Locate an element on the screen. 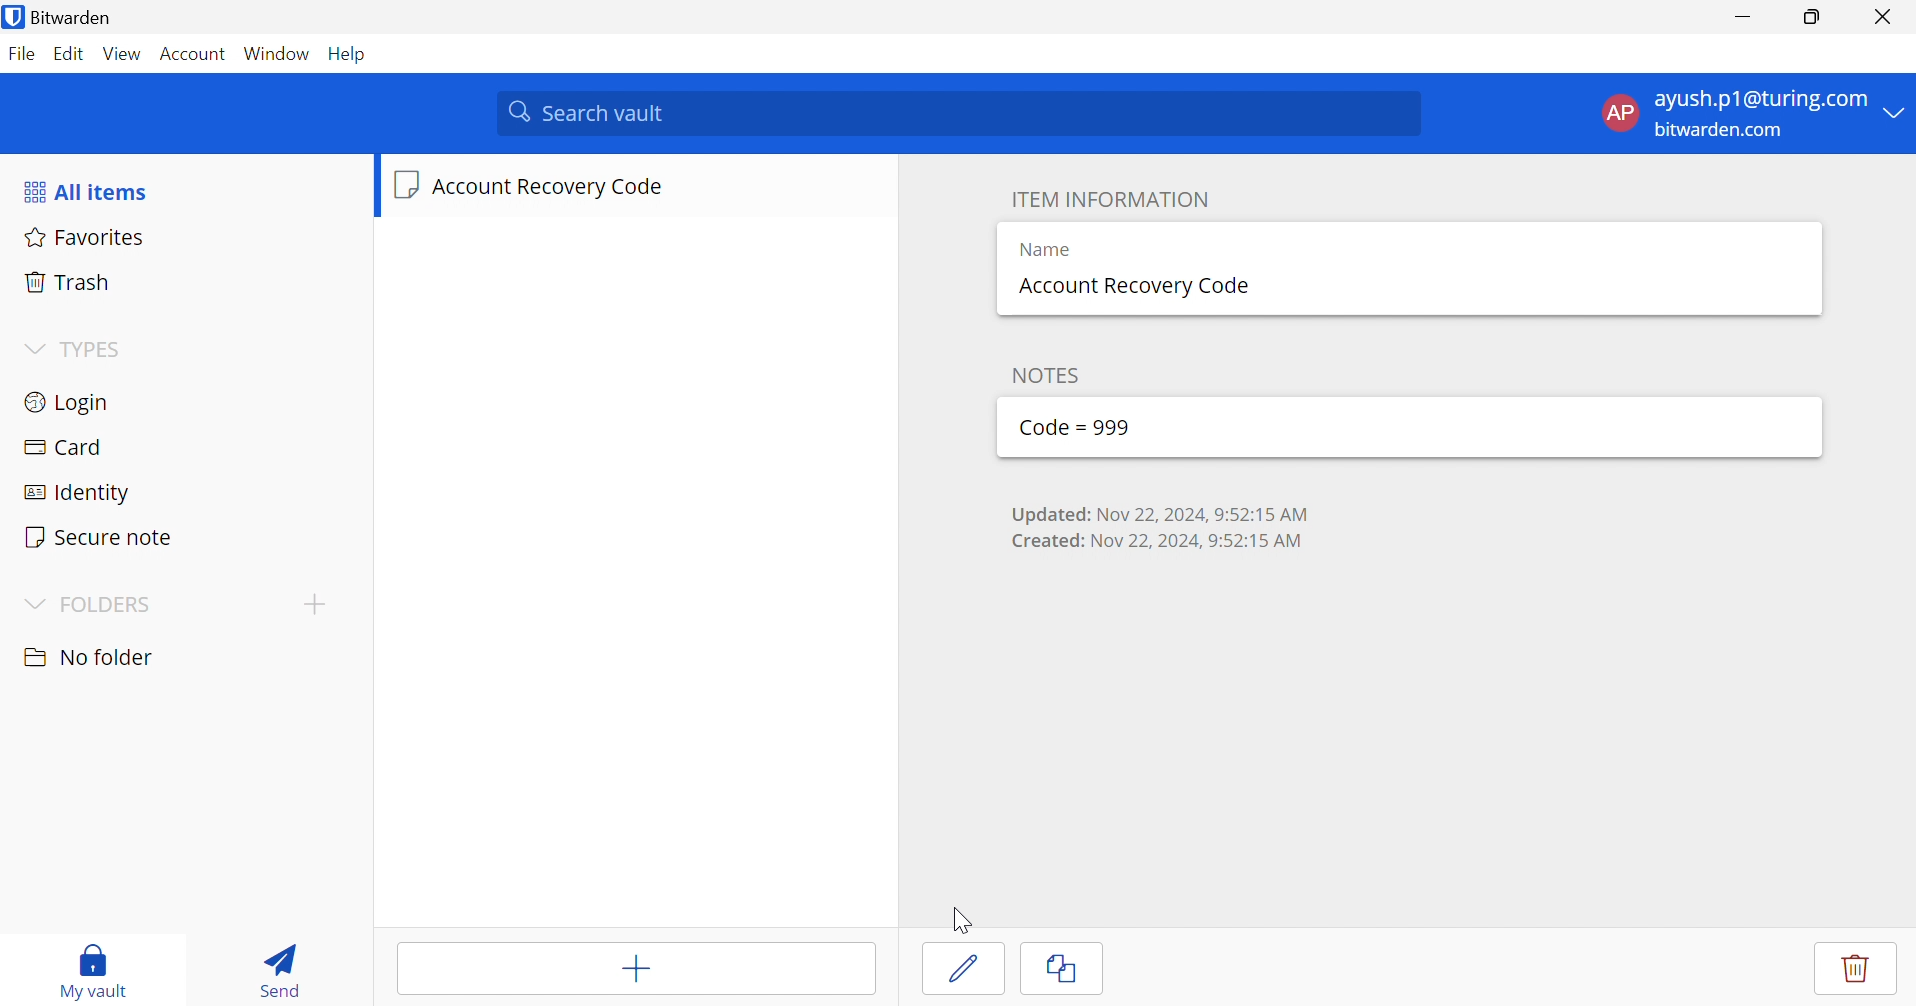 The height and width of the screenshot is (1006, 1916). Search vault is located at coordinates (961, 114).